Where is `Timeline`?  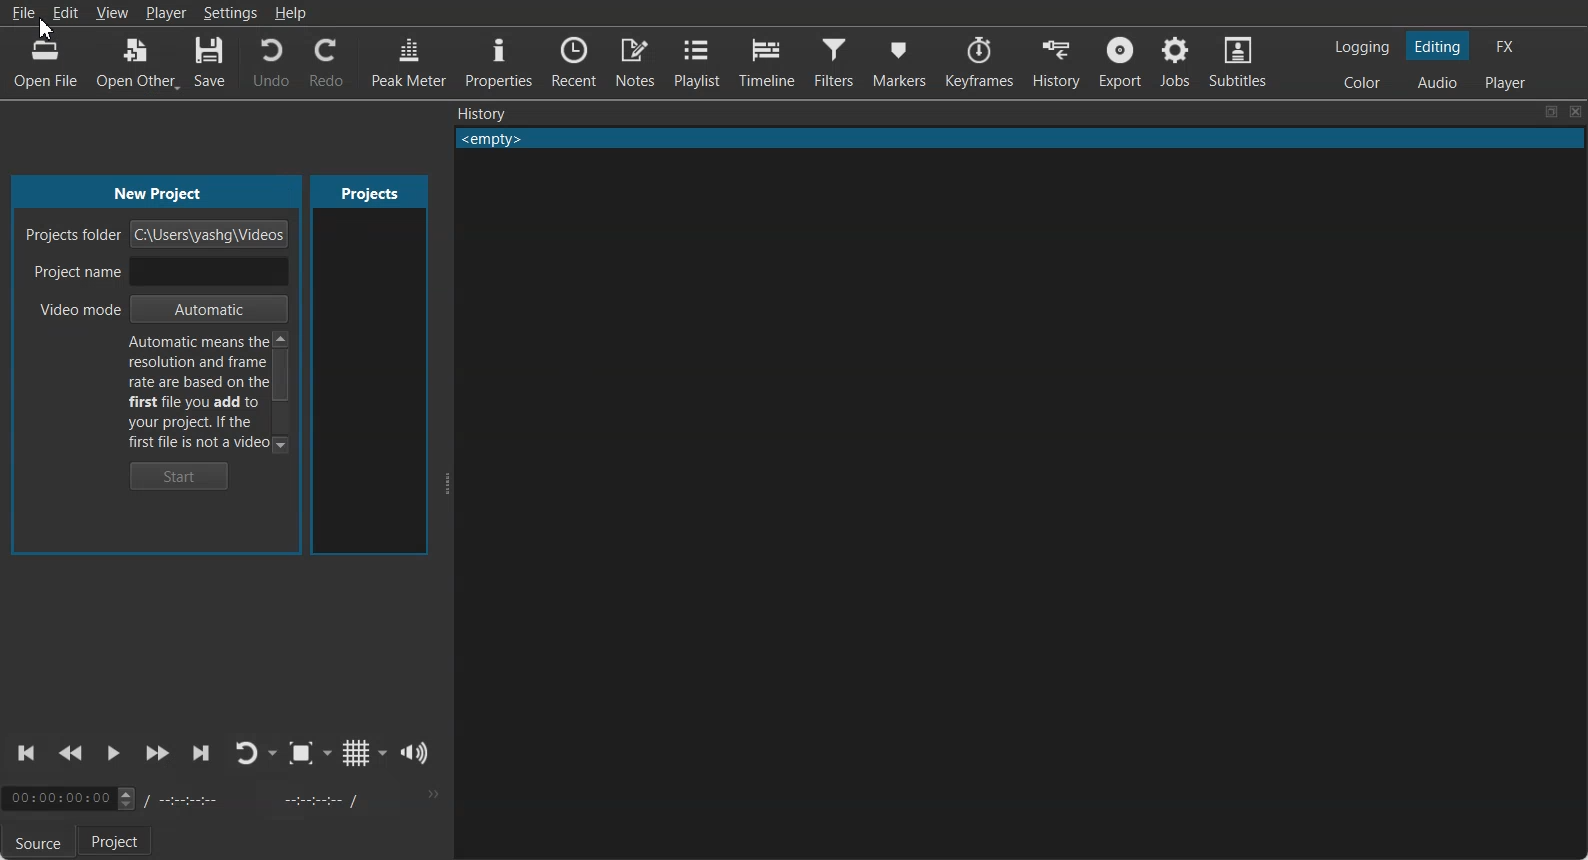
Timeline is located at coordinates (765, 59).